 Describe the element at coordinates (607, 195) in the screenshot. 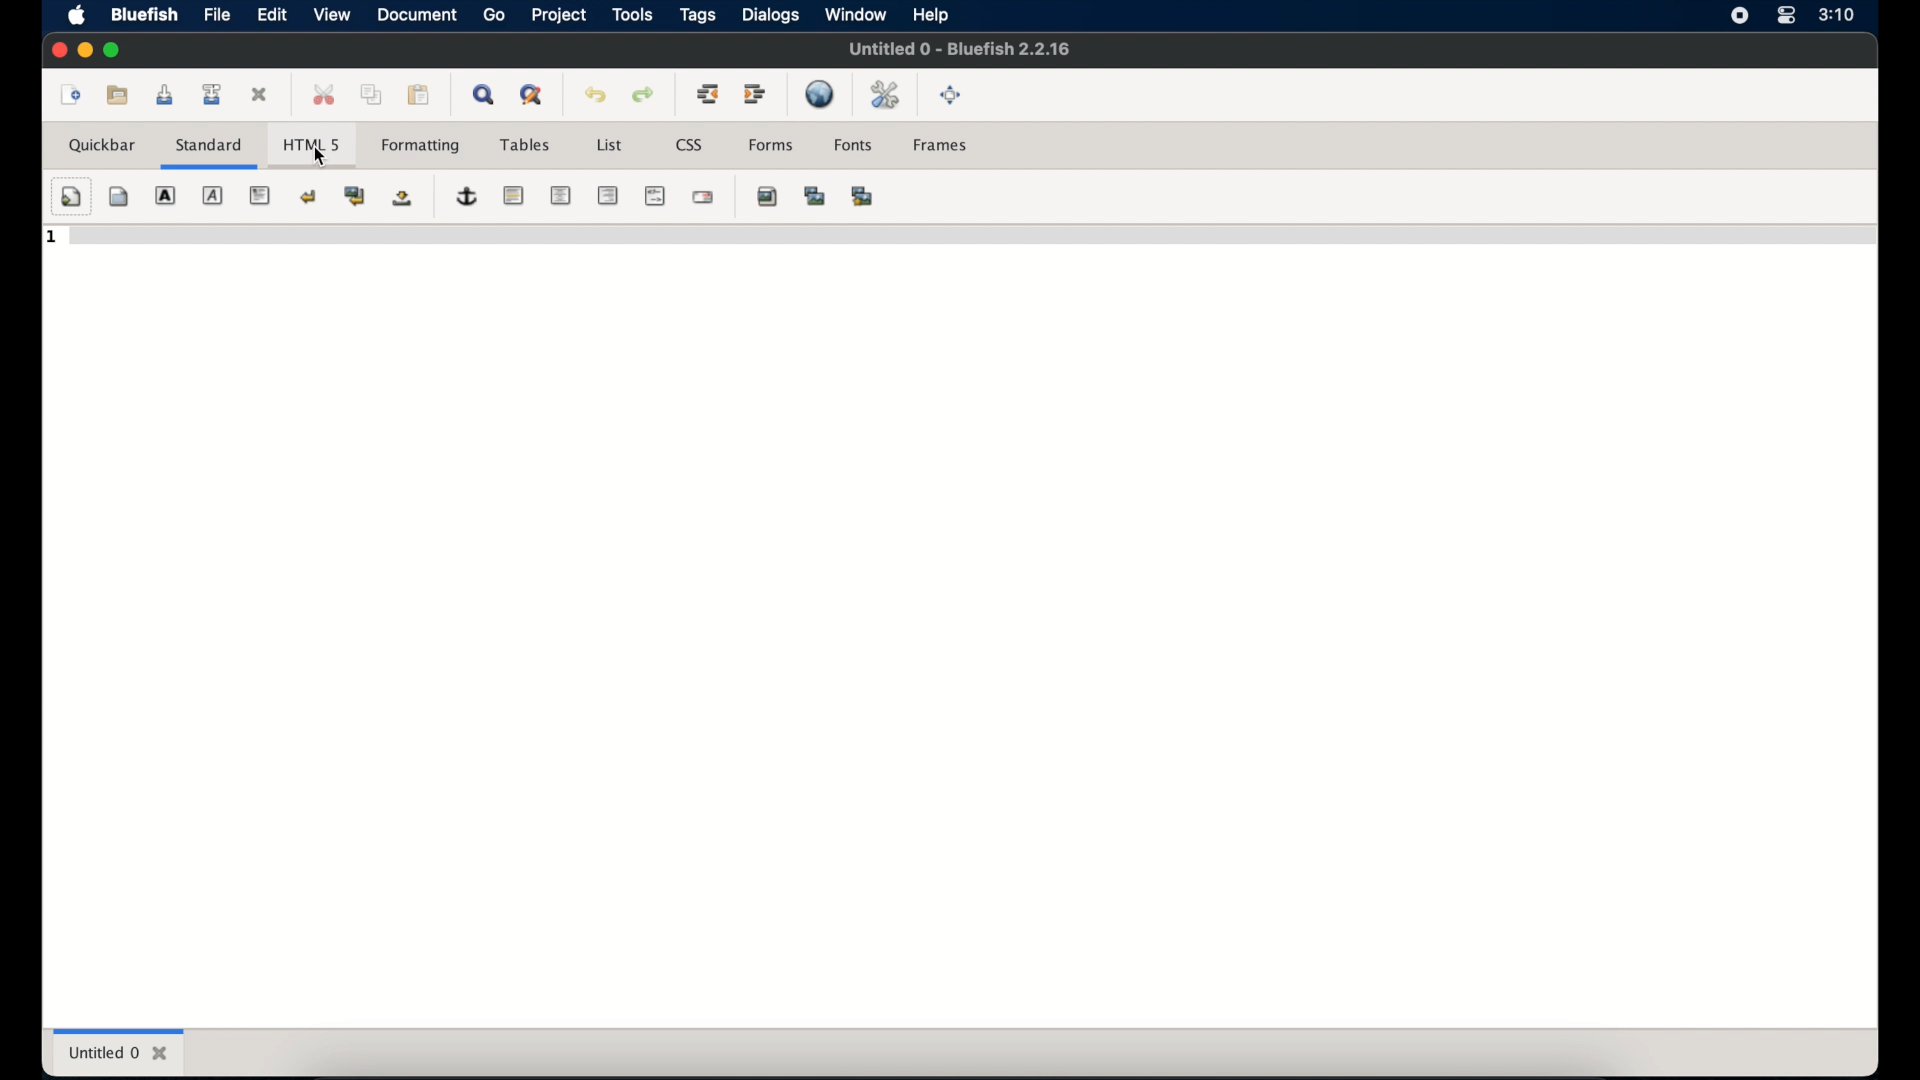

I see `right justify` at that location.